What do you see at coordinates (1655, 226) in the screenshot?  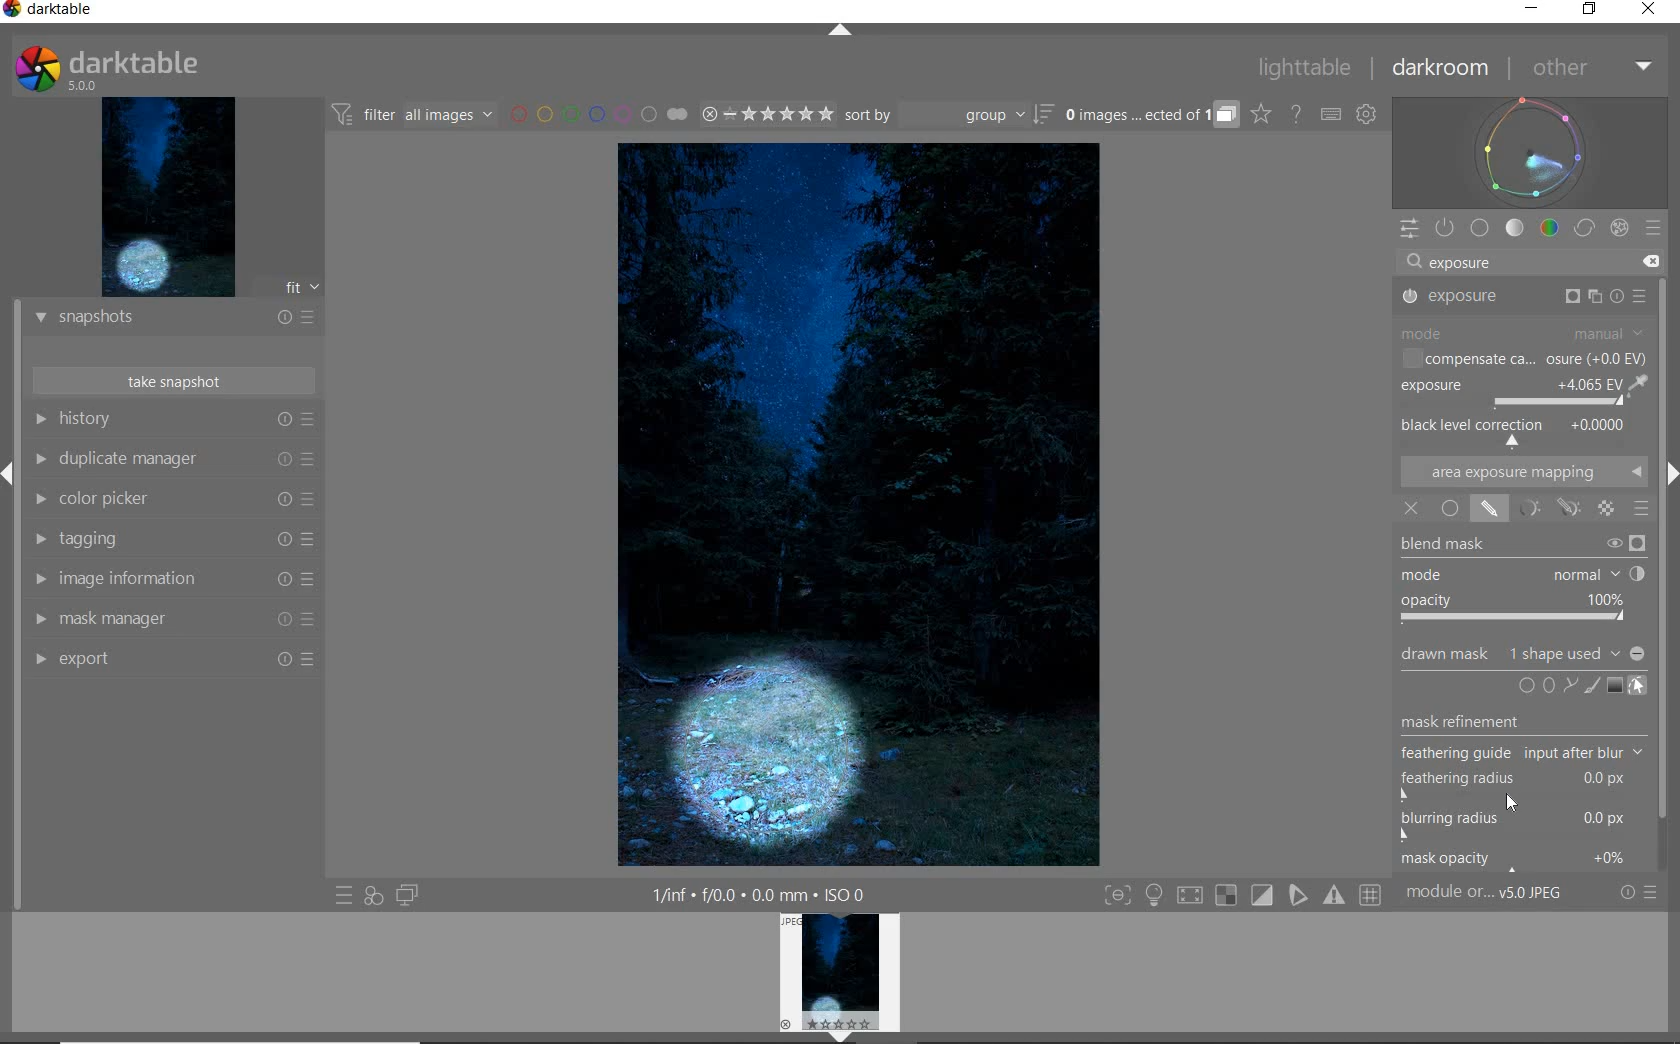 I see `PRESETS` at bounding box center [1655, 226].